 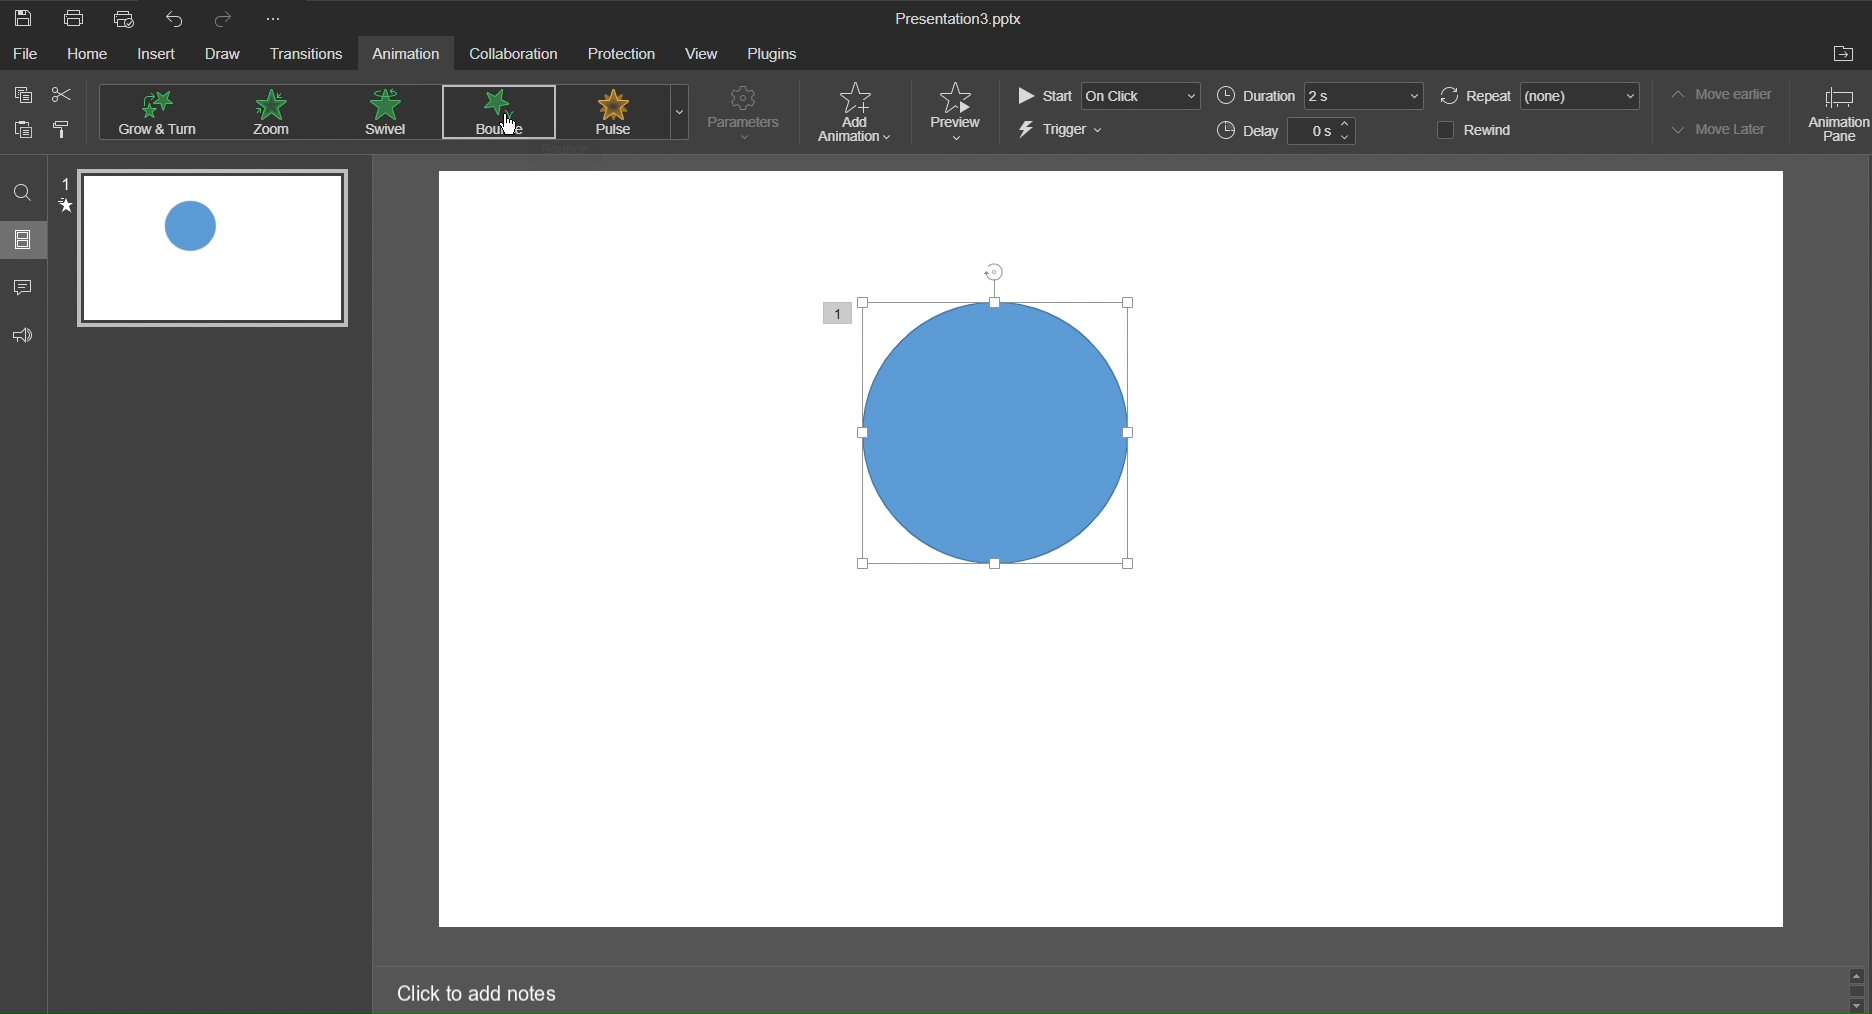 What do you see at coordinates (72, 132) in the screenshot?
I see `Copy Style` at bounding box center [72, 132].